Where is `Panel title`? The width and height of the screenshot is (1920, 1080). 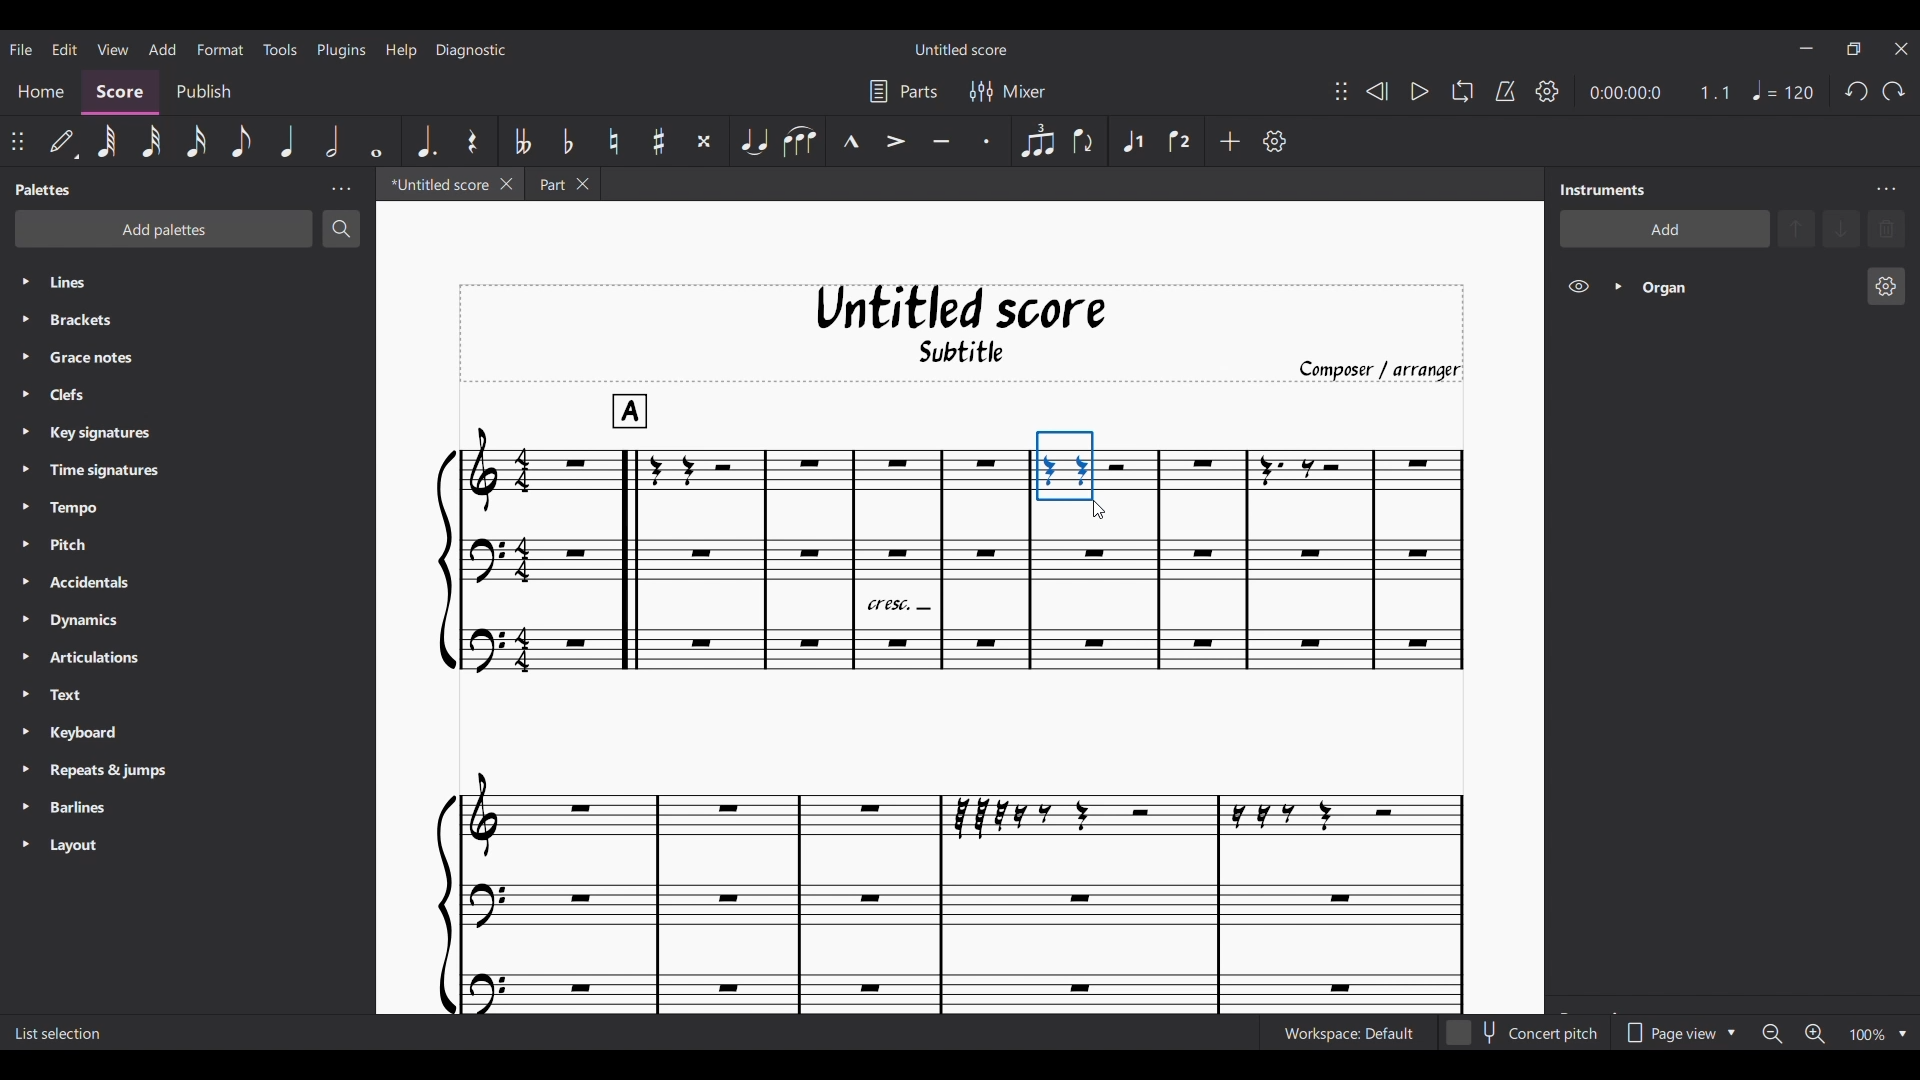 Panel title is located at coordinates (45, 189).